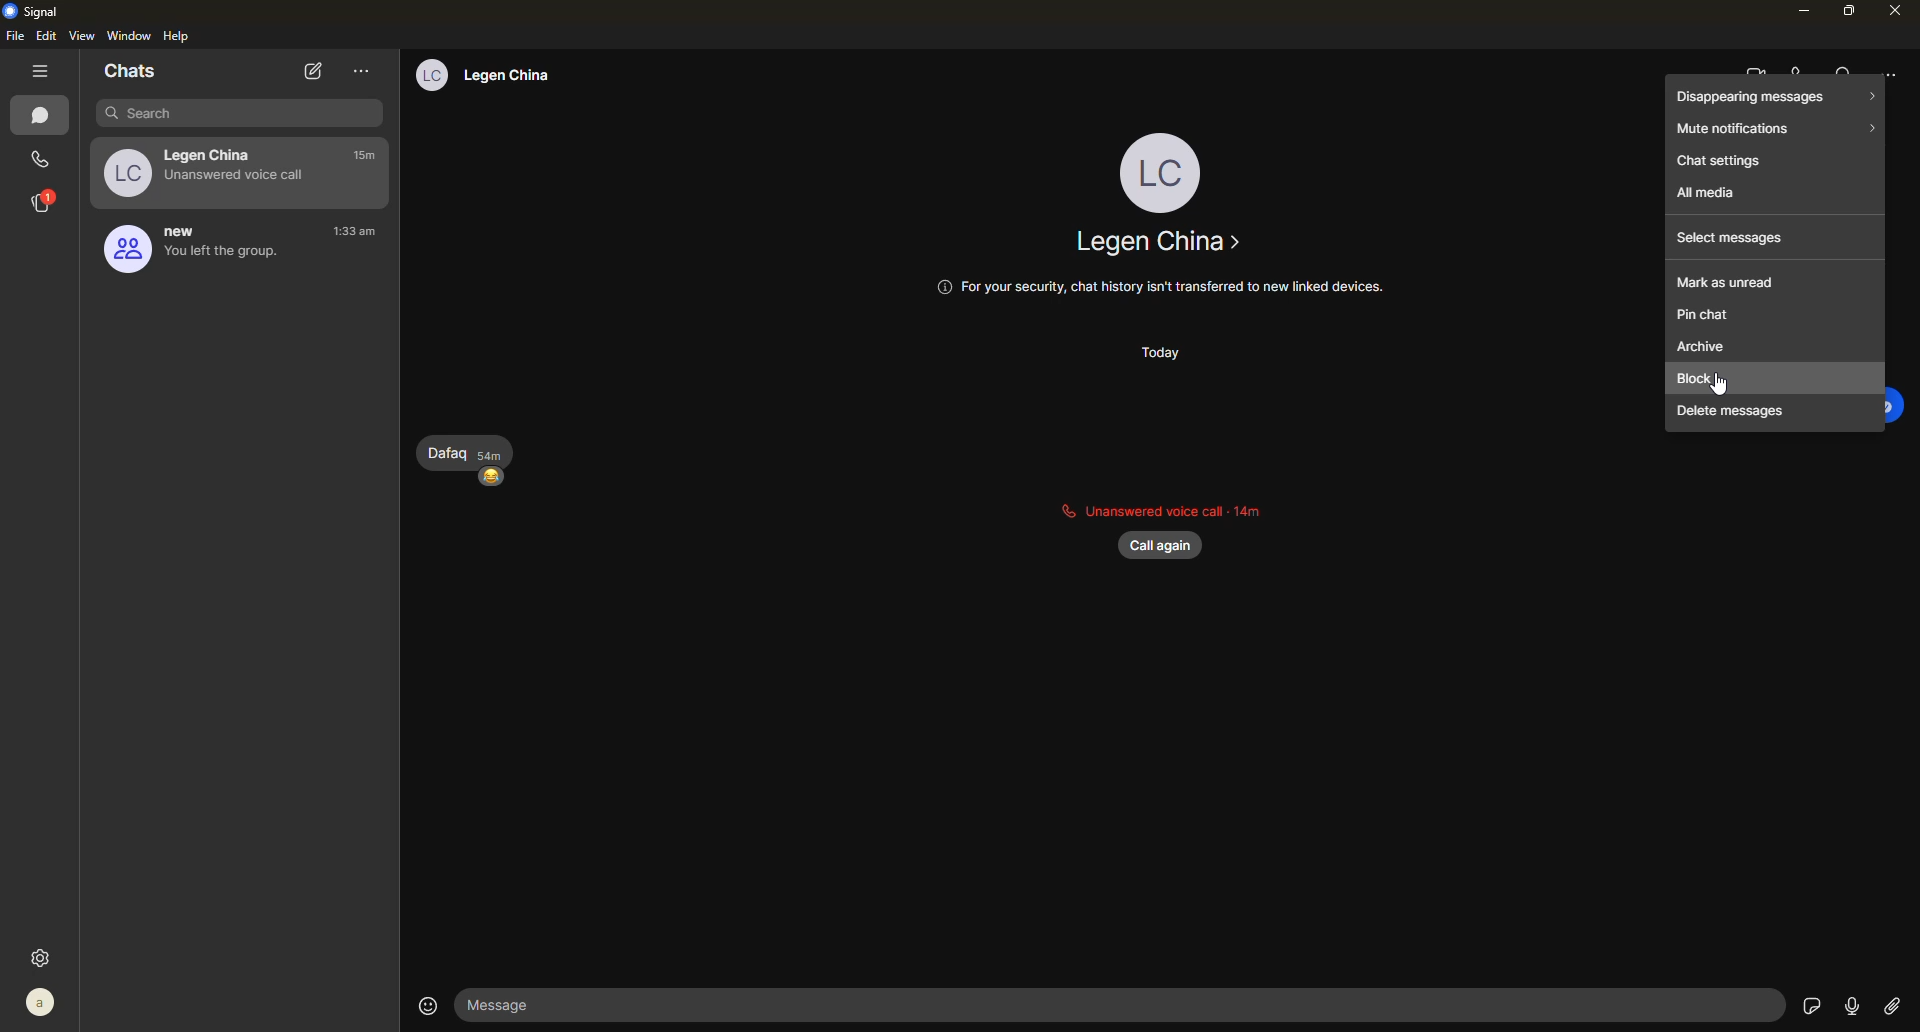 The width and height of the screenshot is (1920, 1032). What do you see at coordinates (1705, 194) in the screenshot?
I see `all media` at bounding box center [1705, 194].